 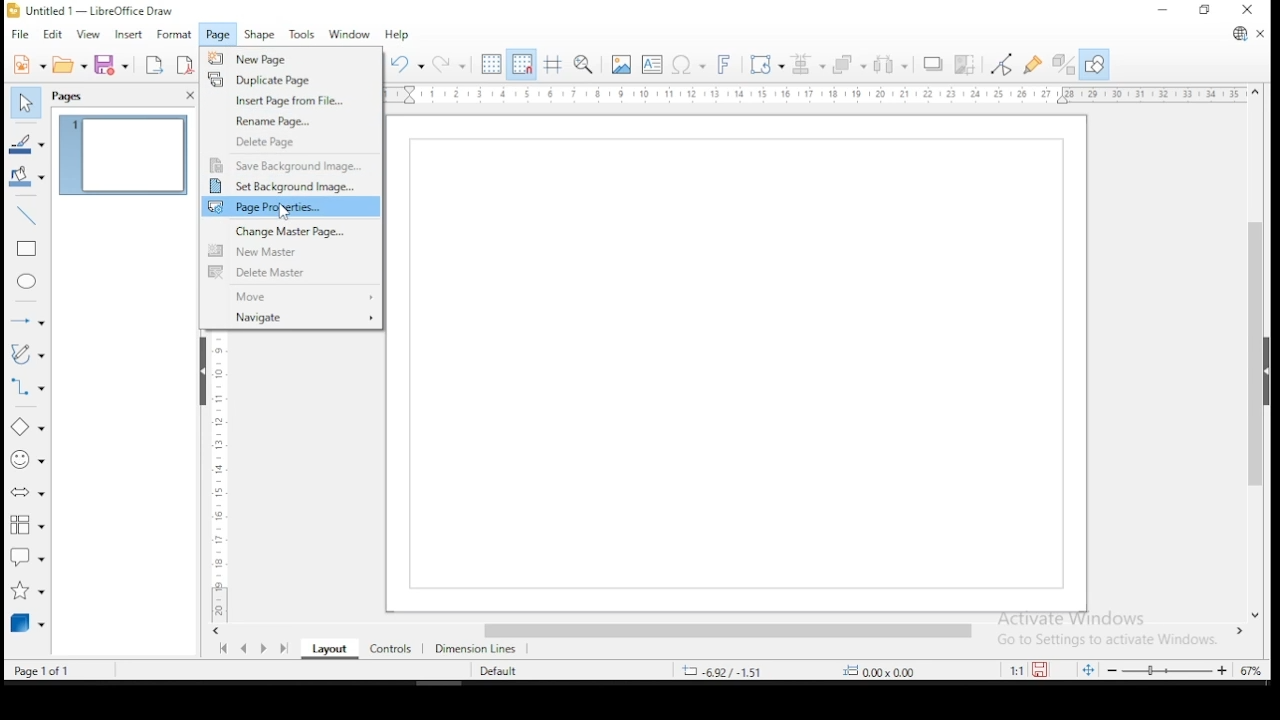 I want to click on shape, so click(x=264, y=35).